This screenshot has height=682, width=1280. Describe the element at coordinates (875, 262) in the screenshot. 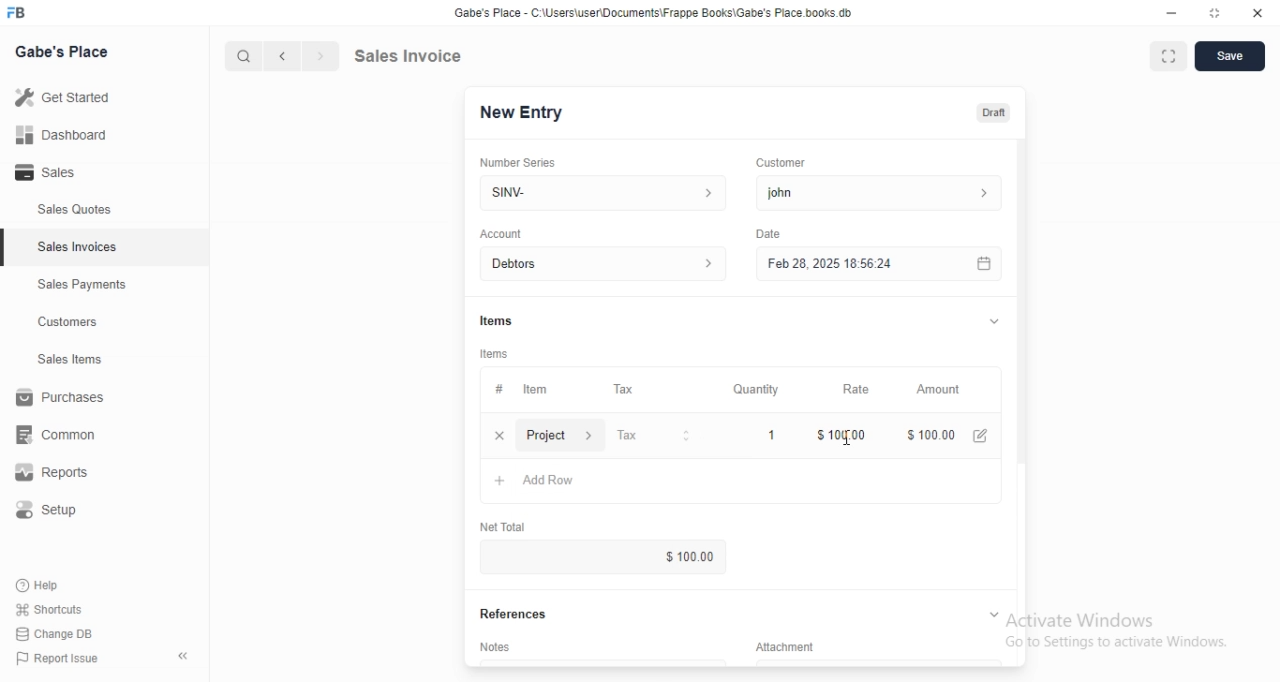

I see `Feb 28, 2025 18:56:24.` at that location.